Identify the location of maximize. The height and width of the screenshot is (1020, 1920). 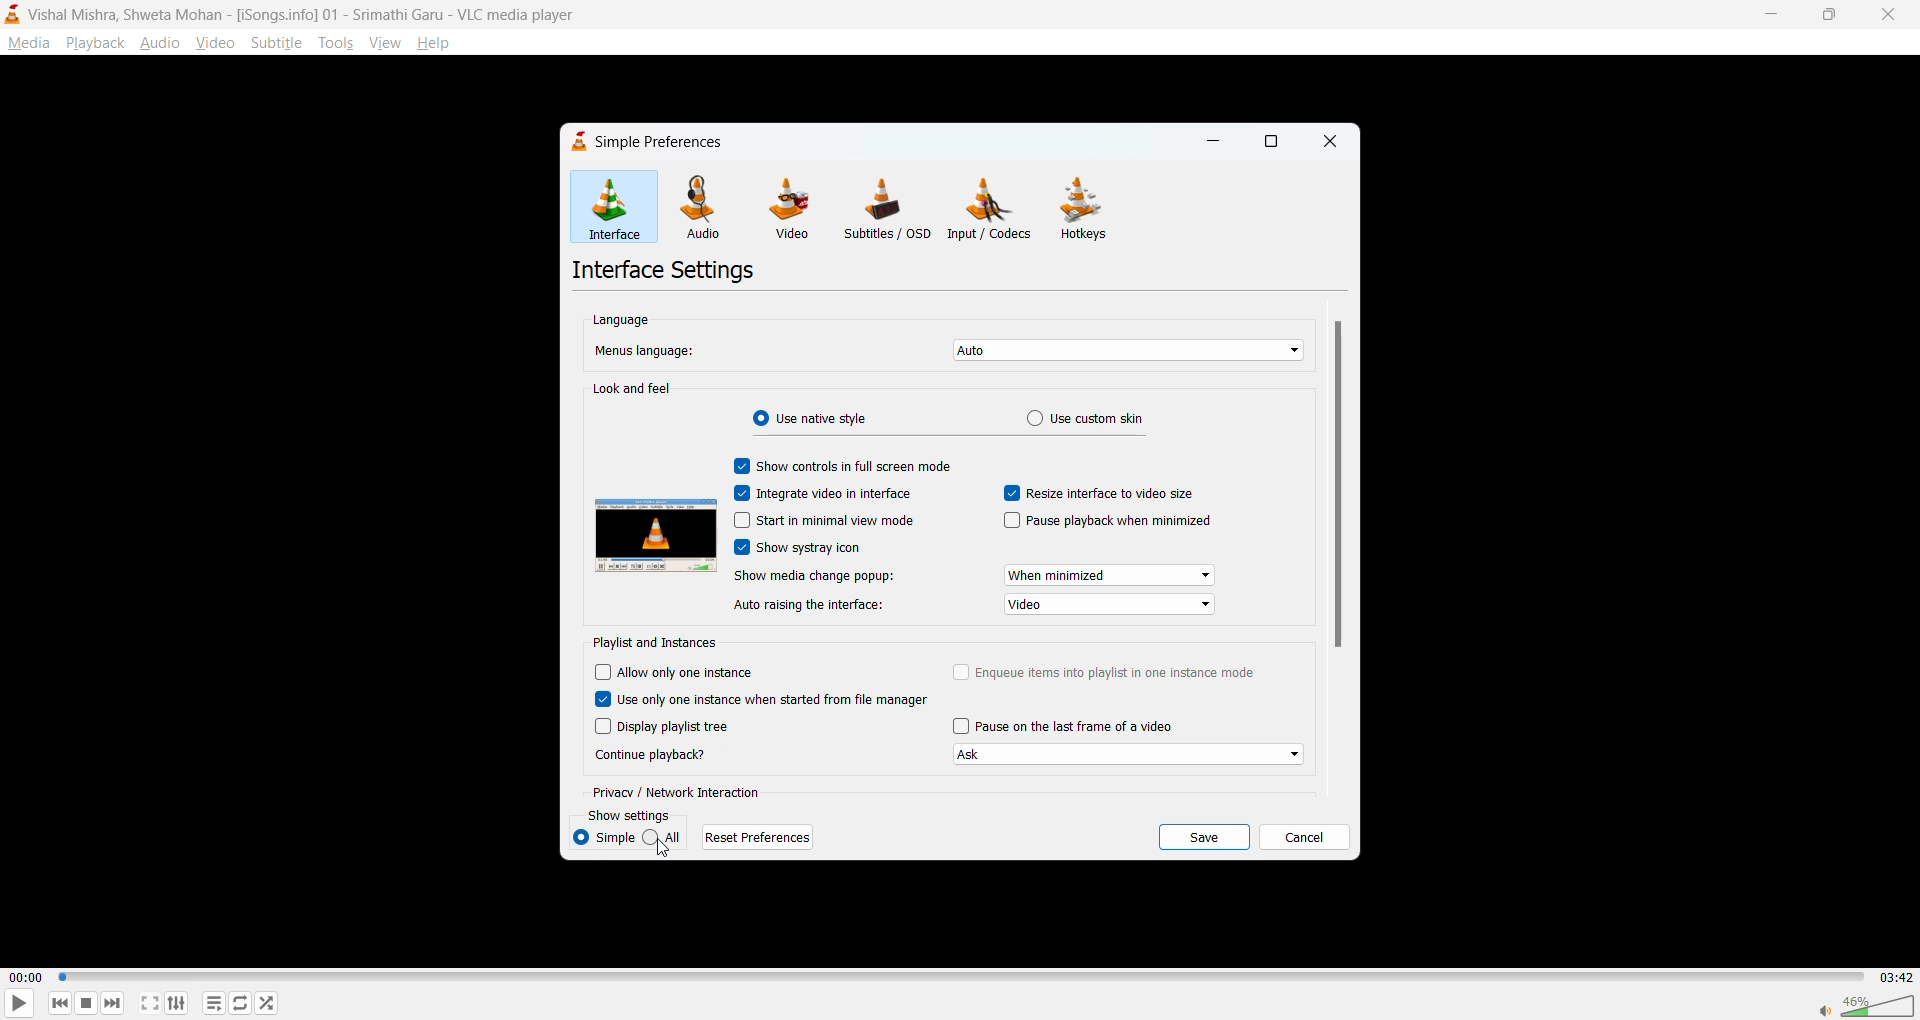
(1272, 144).